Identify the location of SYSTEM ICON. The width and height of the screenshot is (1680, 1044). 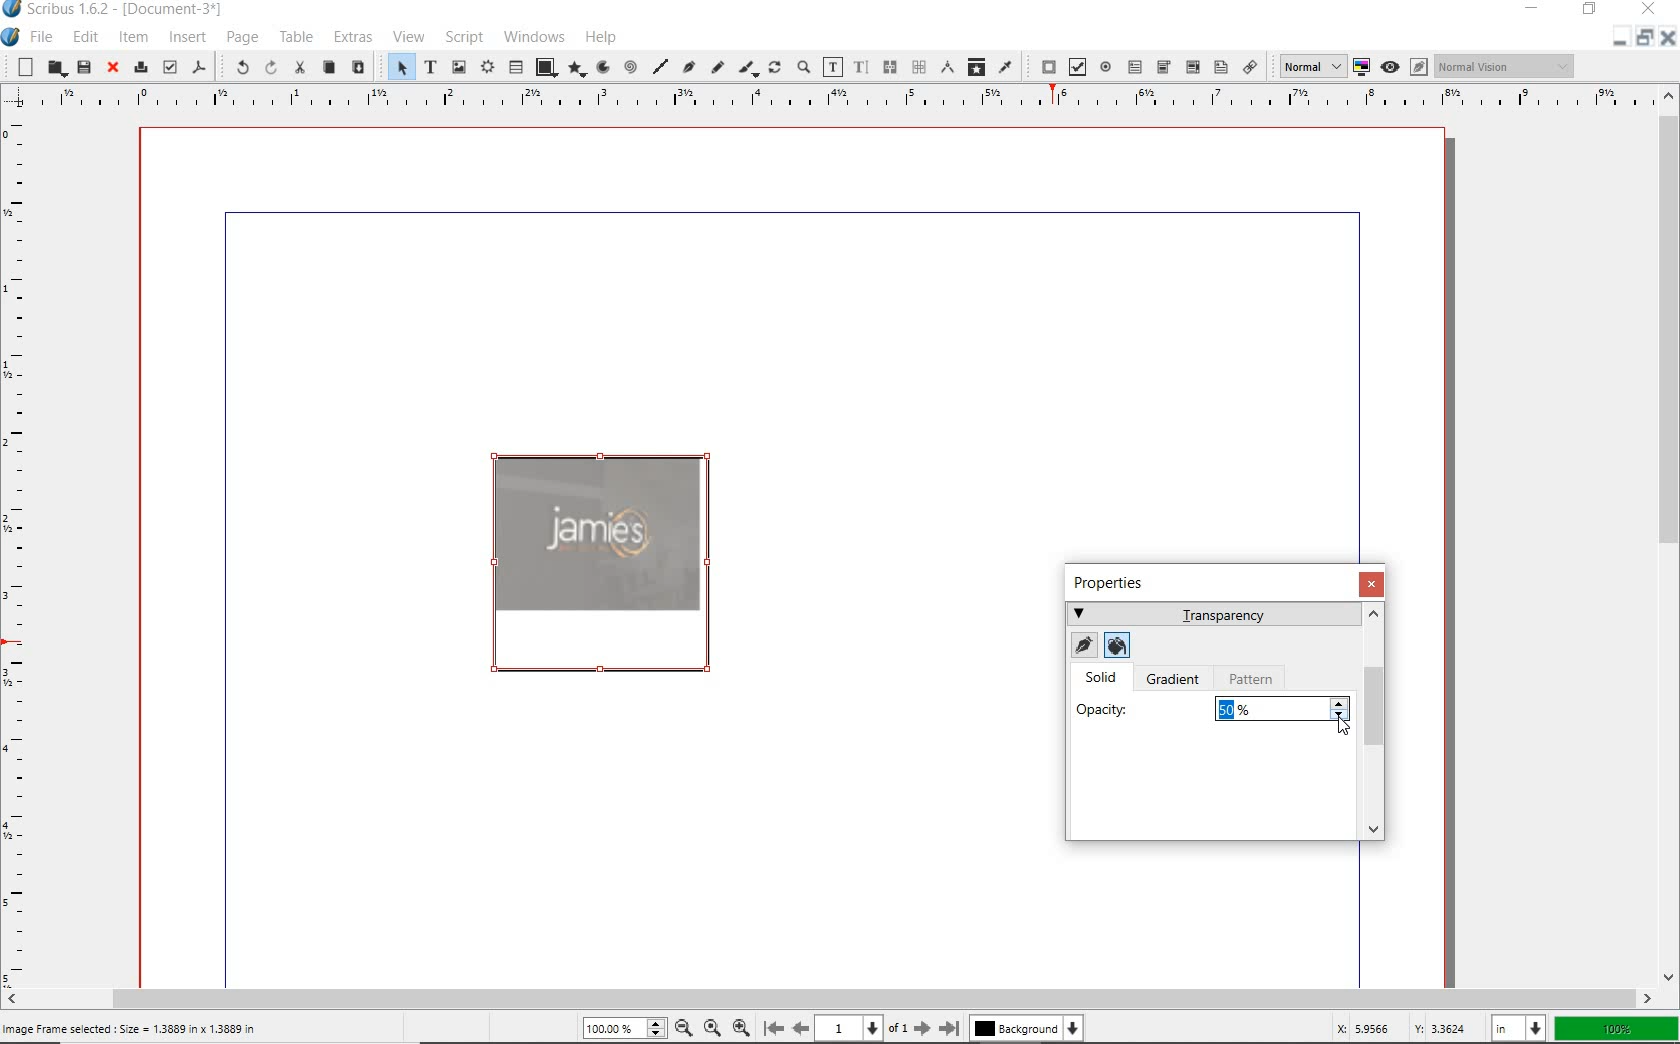
(11, 38).